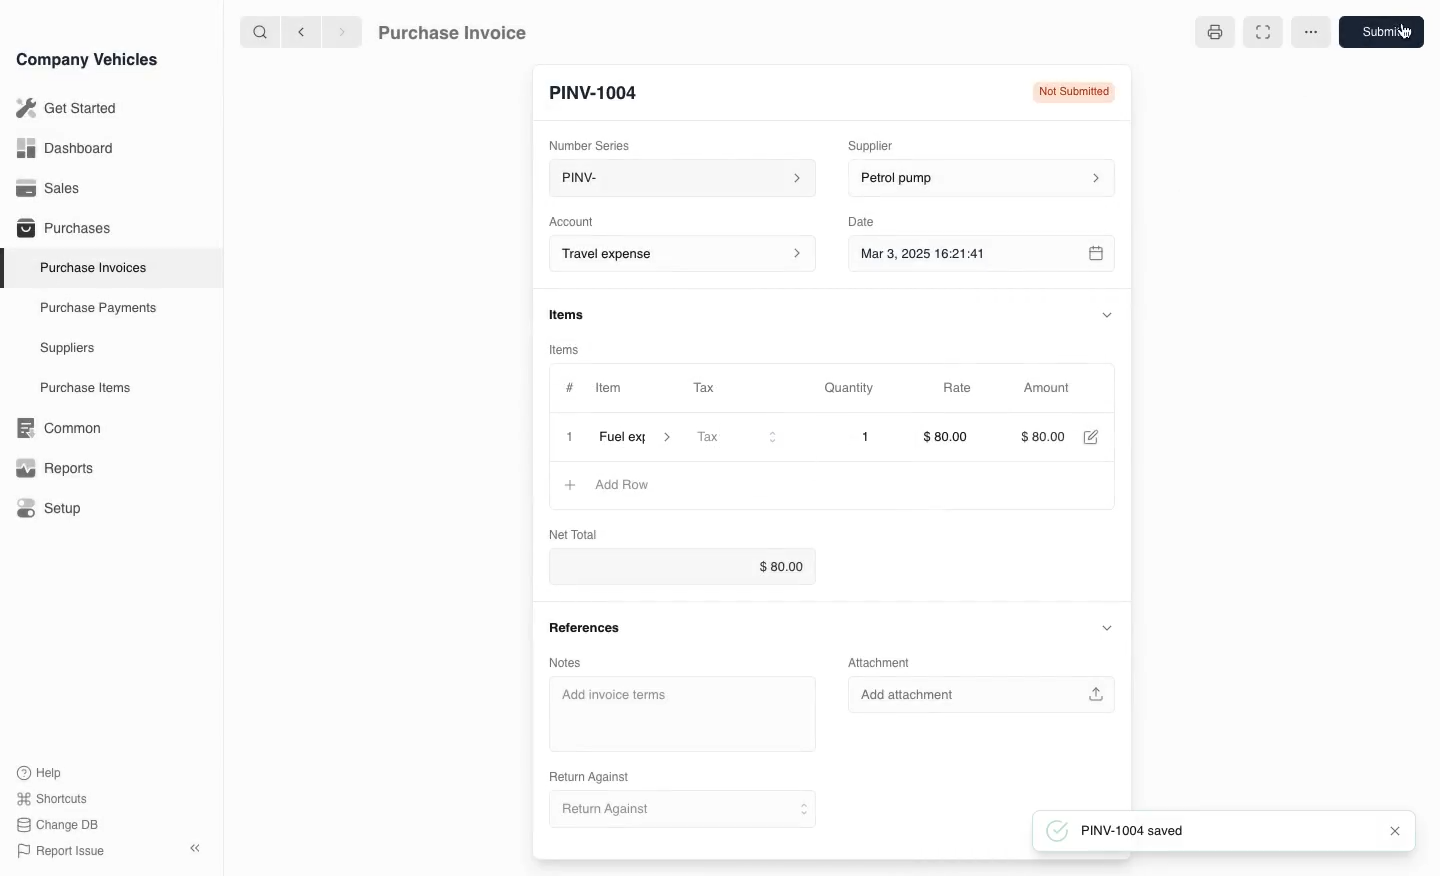  I want to click on Mar 3, 2025 16:21:41, so click(962, 255).